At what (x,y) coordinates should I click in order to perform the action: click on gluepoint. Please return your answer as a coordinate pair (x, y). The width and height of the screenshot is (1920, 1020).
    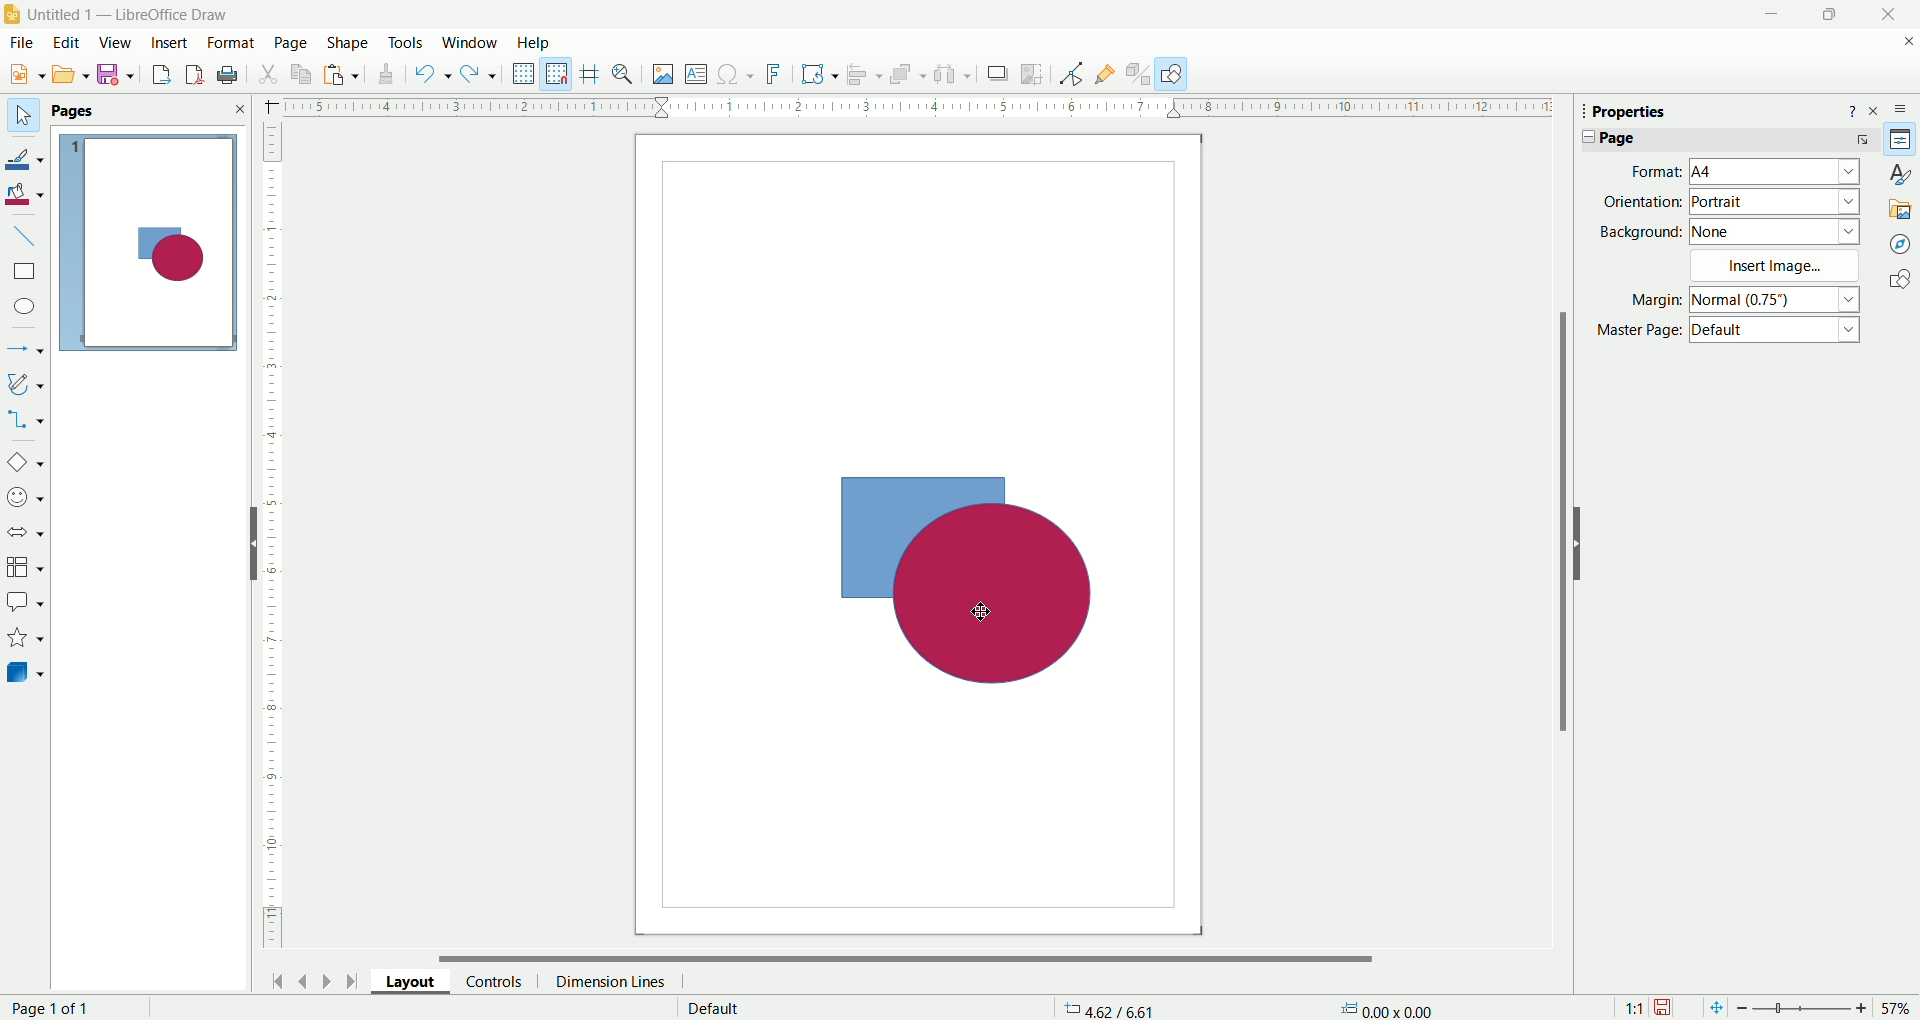
    Looking at the image, I should click on (1102, 72).